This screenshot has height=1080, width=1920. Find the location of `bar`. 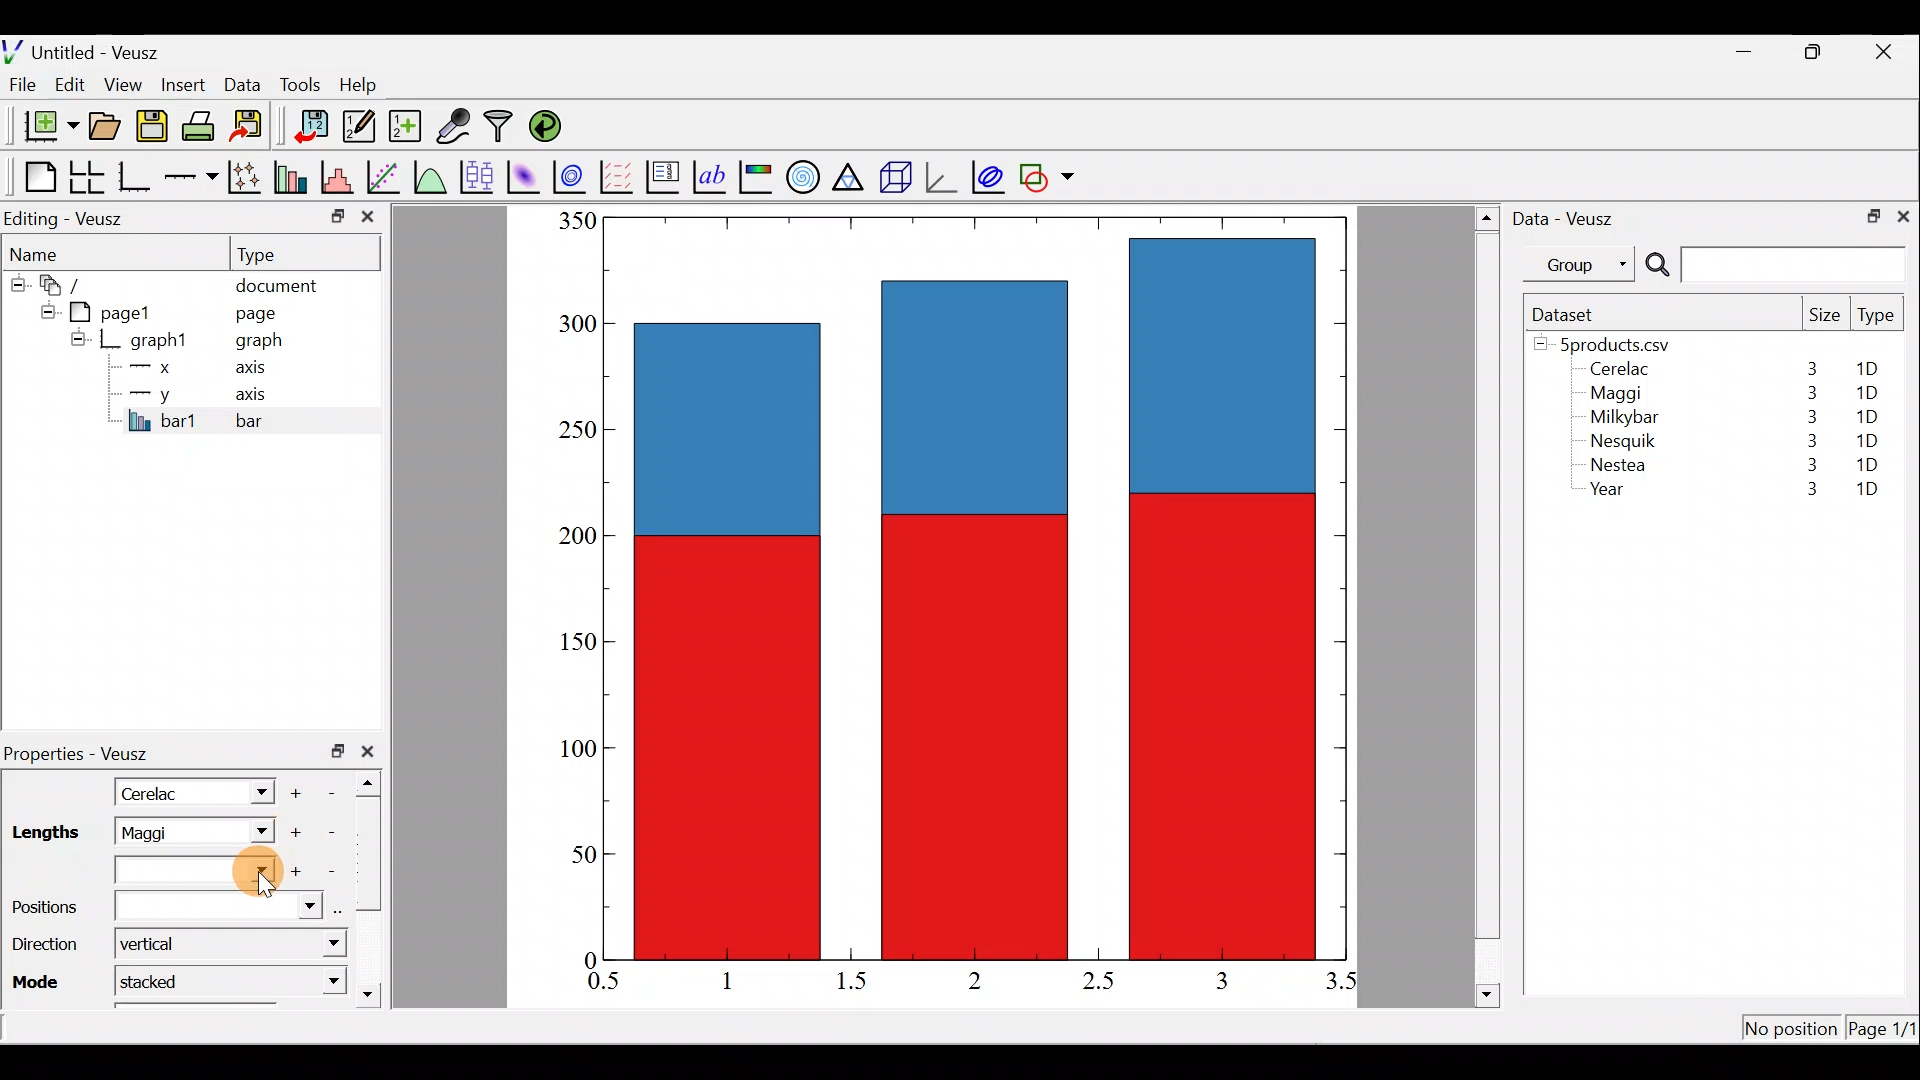

bar is located at coordinates (282, 420).